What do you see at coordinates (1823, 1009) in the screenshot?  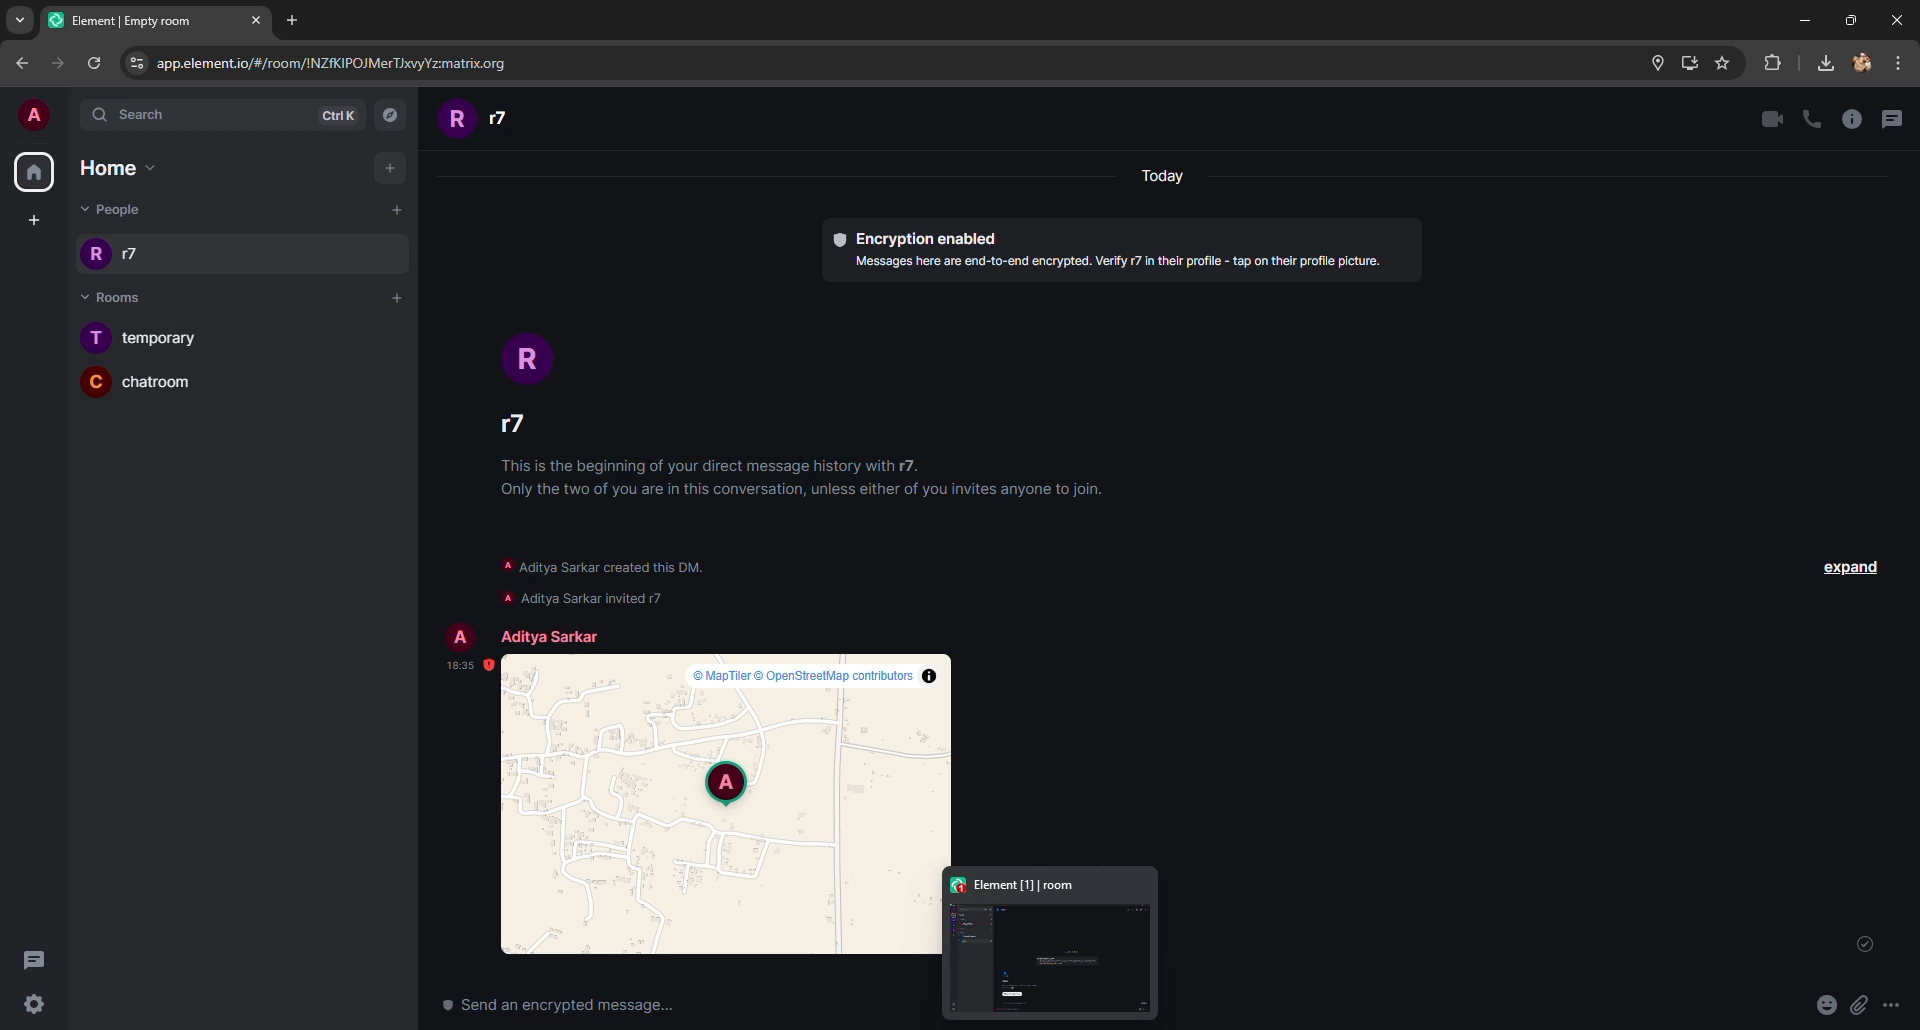 I see `emoji` at bounding box center [1823, 1009].